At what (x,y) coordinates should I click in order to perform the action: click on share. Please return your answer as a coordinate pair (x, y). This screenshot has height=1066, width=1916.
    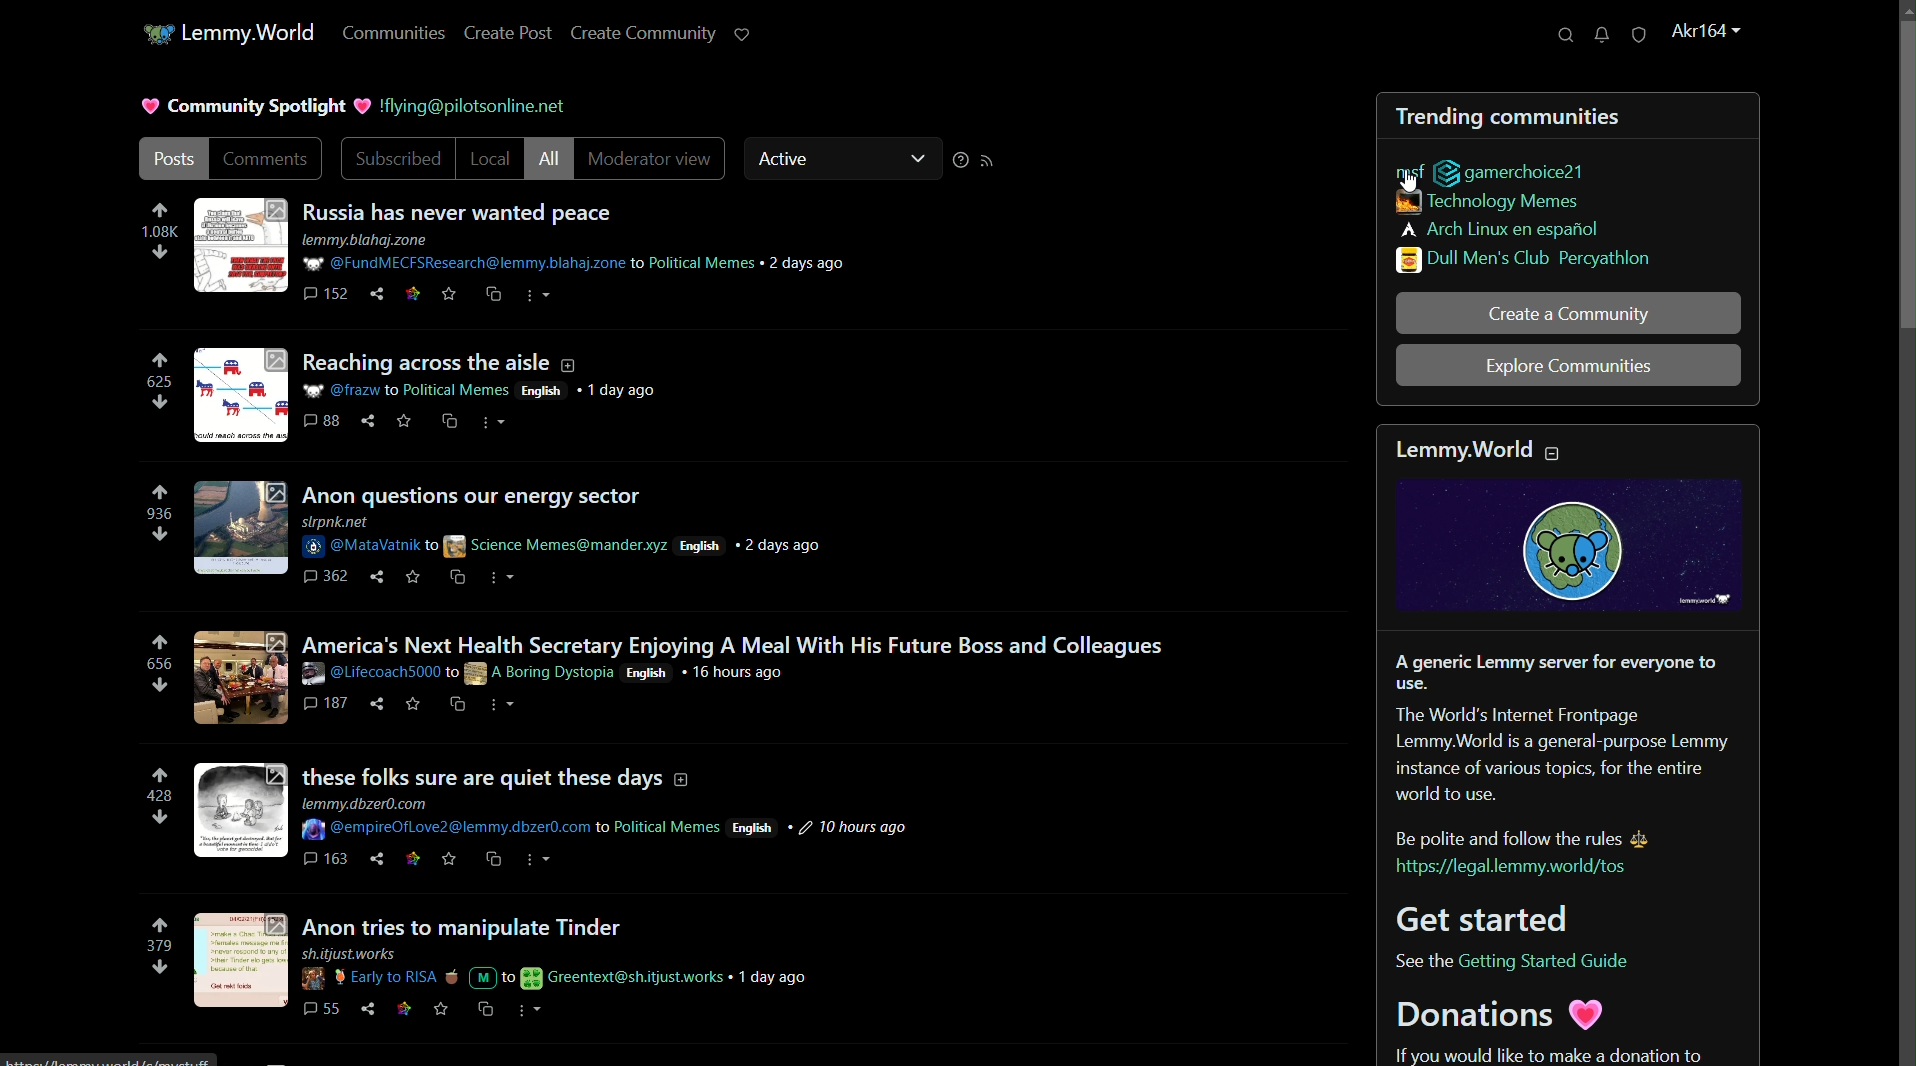
    Looking at the image, I should click on (373, 857).